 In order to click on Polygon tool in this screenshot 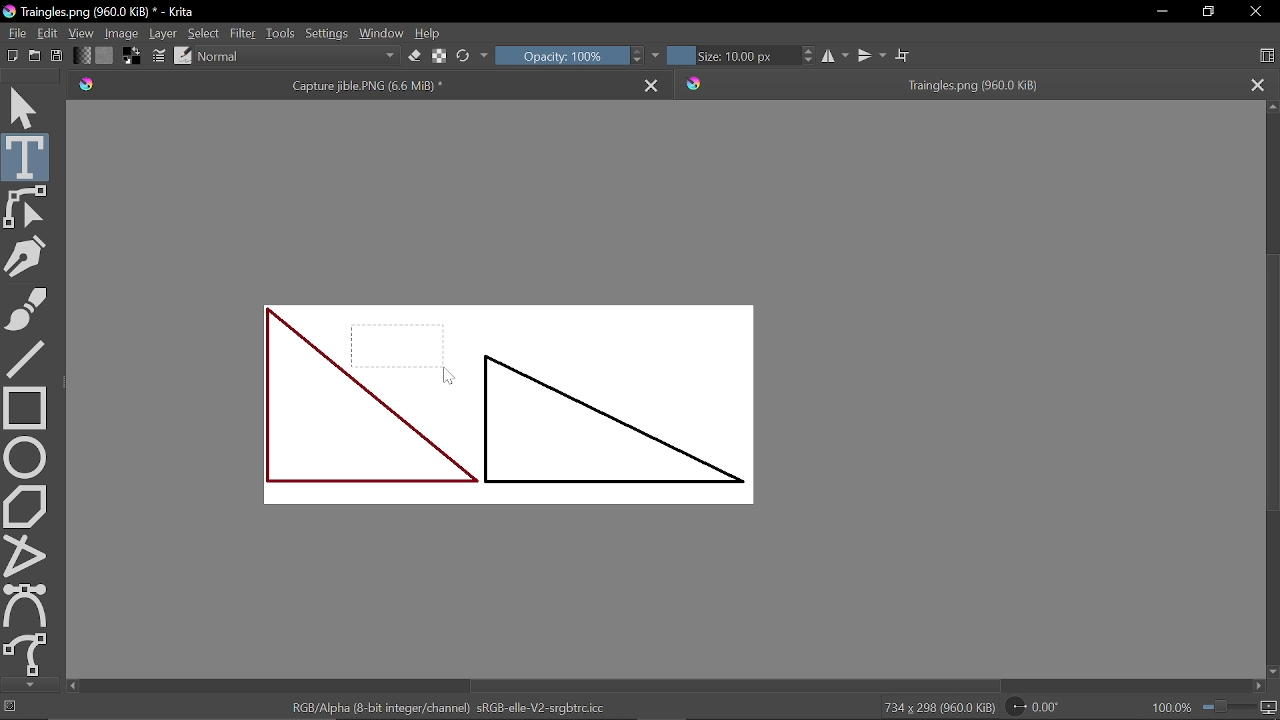, I will do `click(26, 505)`.